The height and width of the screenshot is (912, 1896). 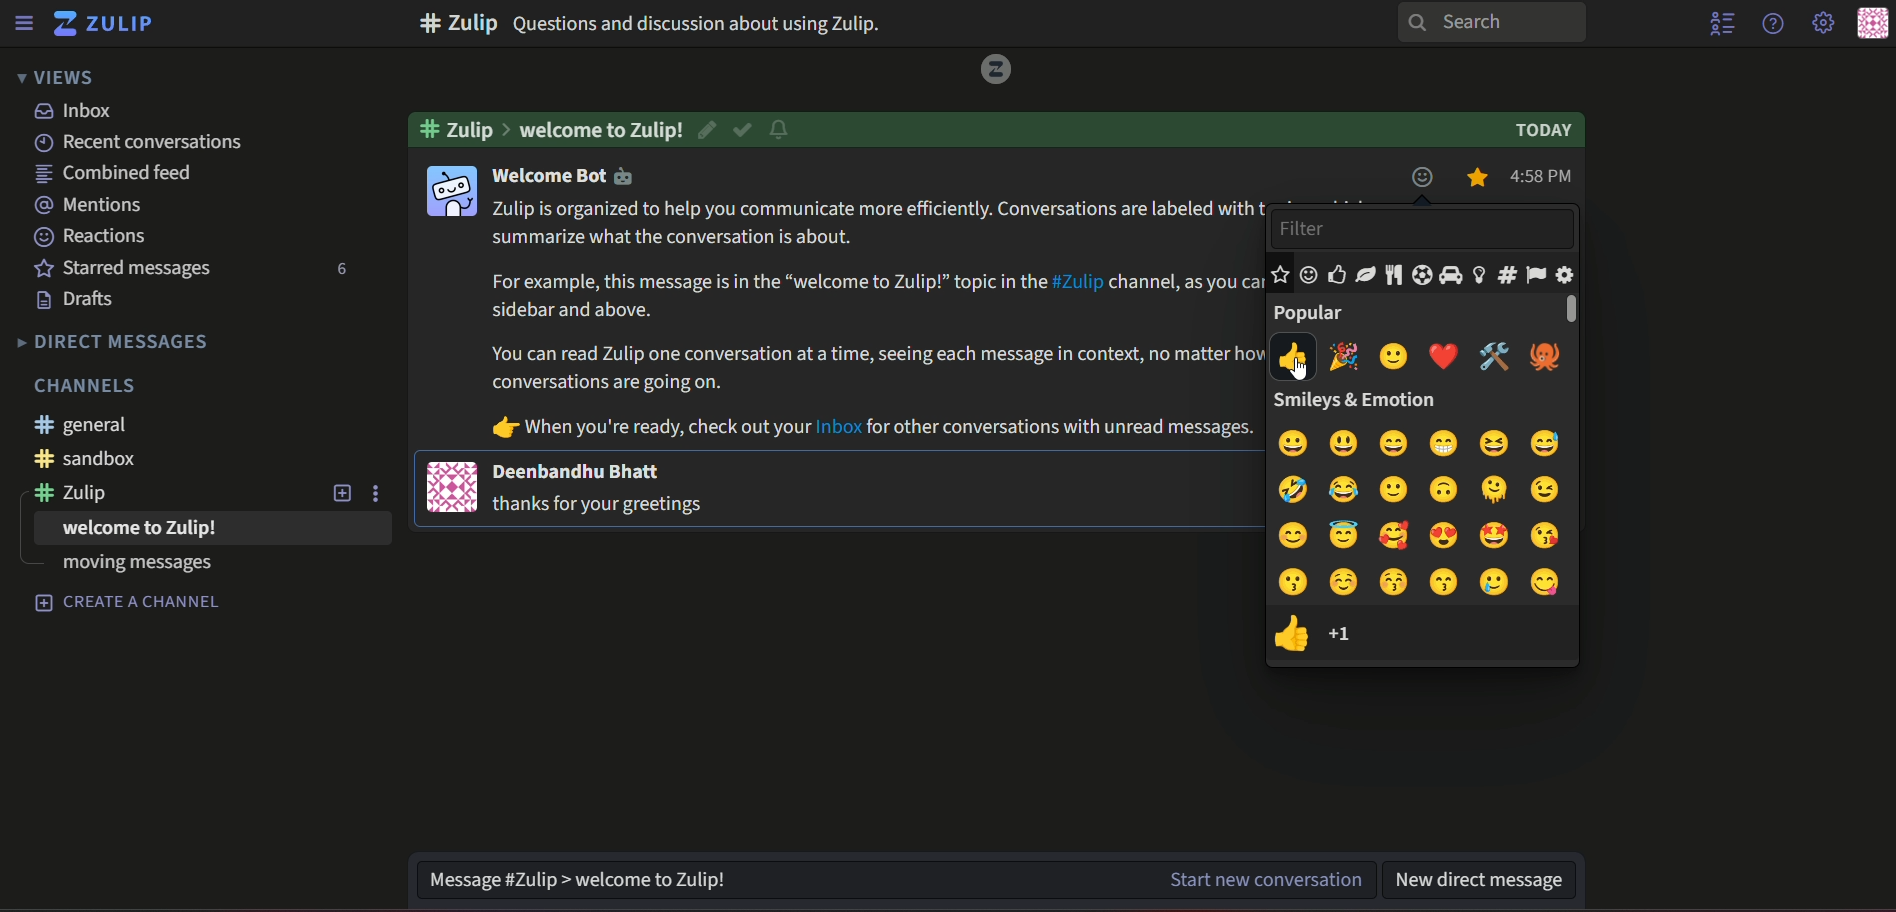 I want to click on Reactions, so click(x=91, y=234).